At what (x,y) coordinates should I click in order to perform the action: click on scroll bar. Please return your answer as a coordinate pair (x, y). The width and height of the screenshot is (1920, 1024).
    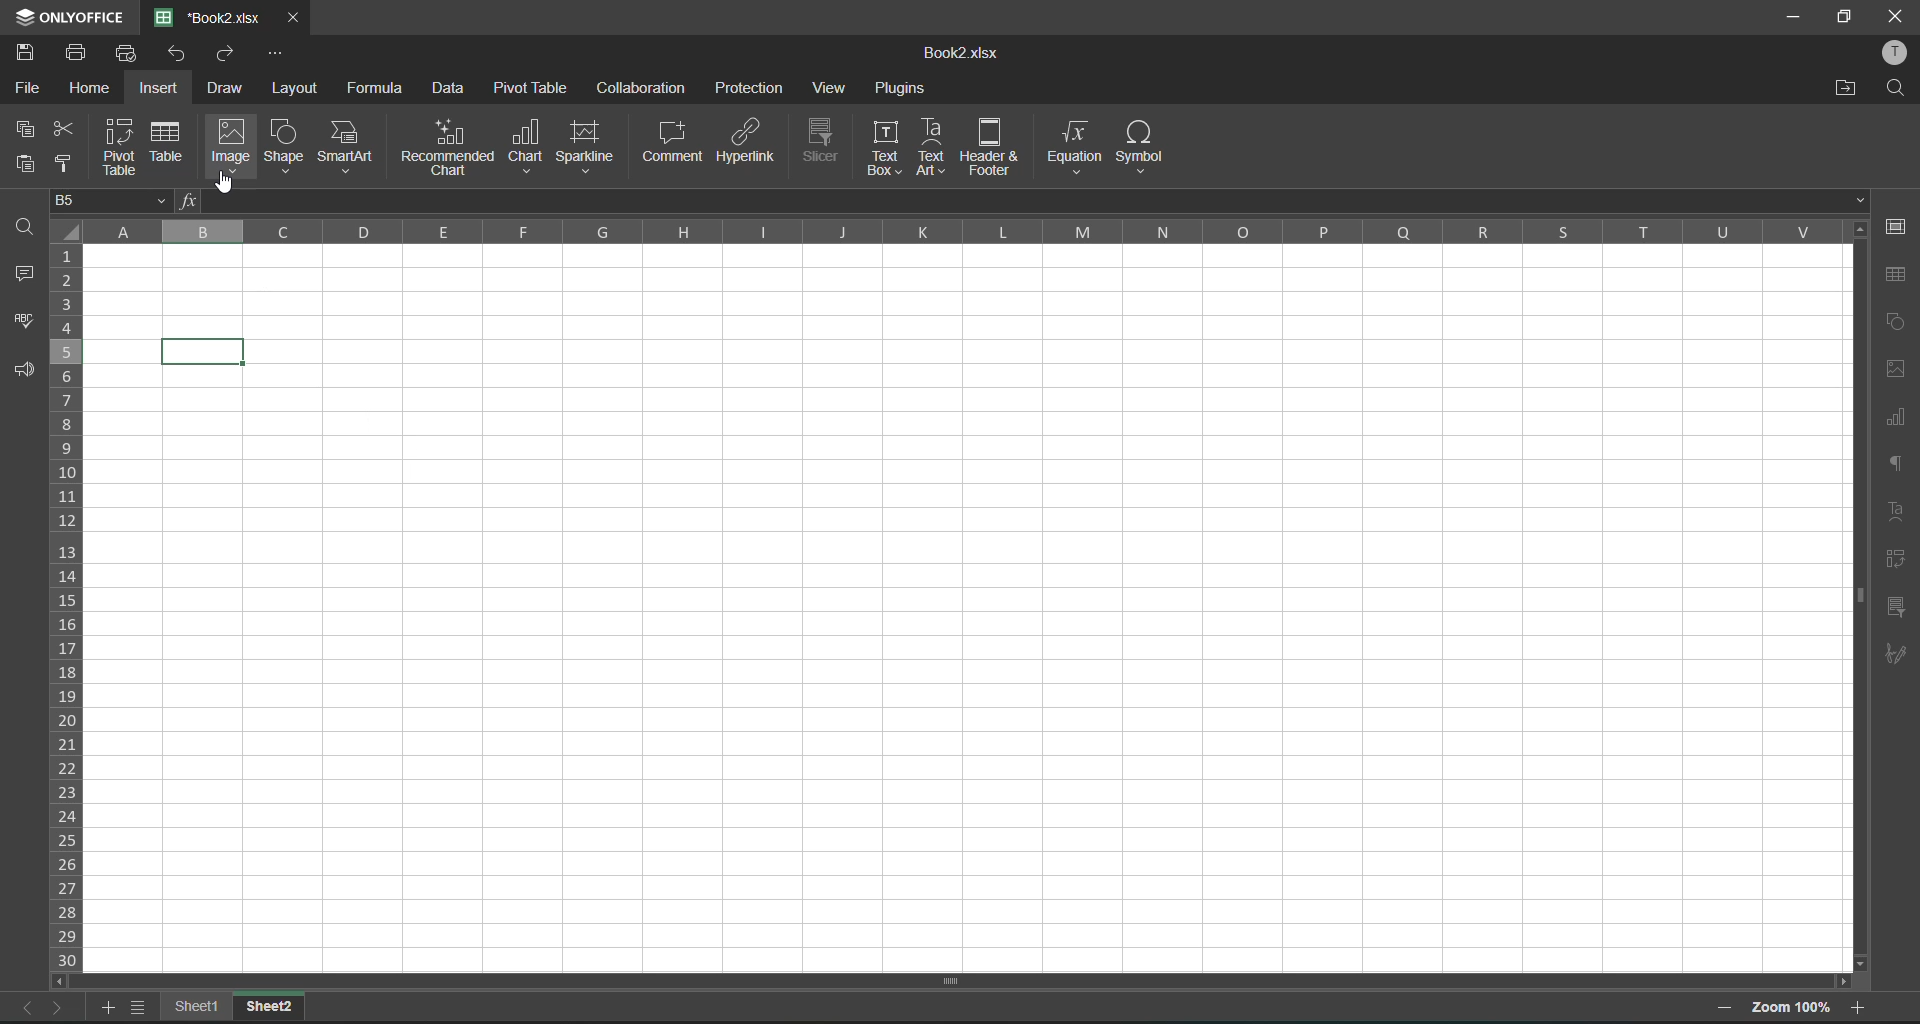
    Looking at the image, I should click on (932, 983).